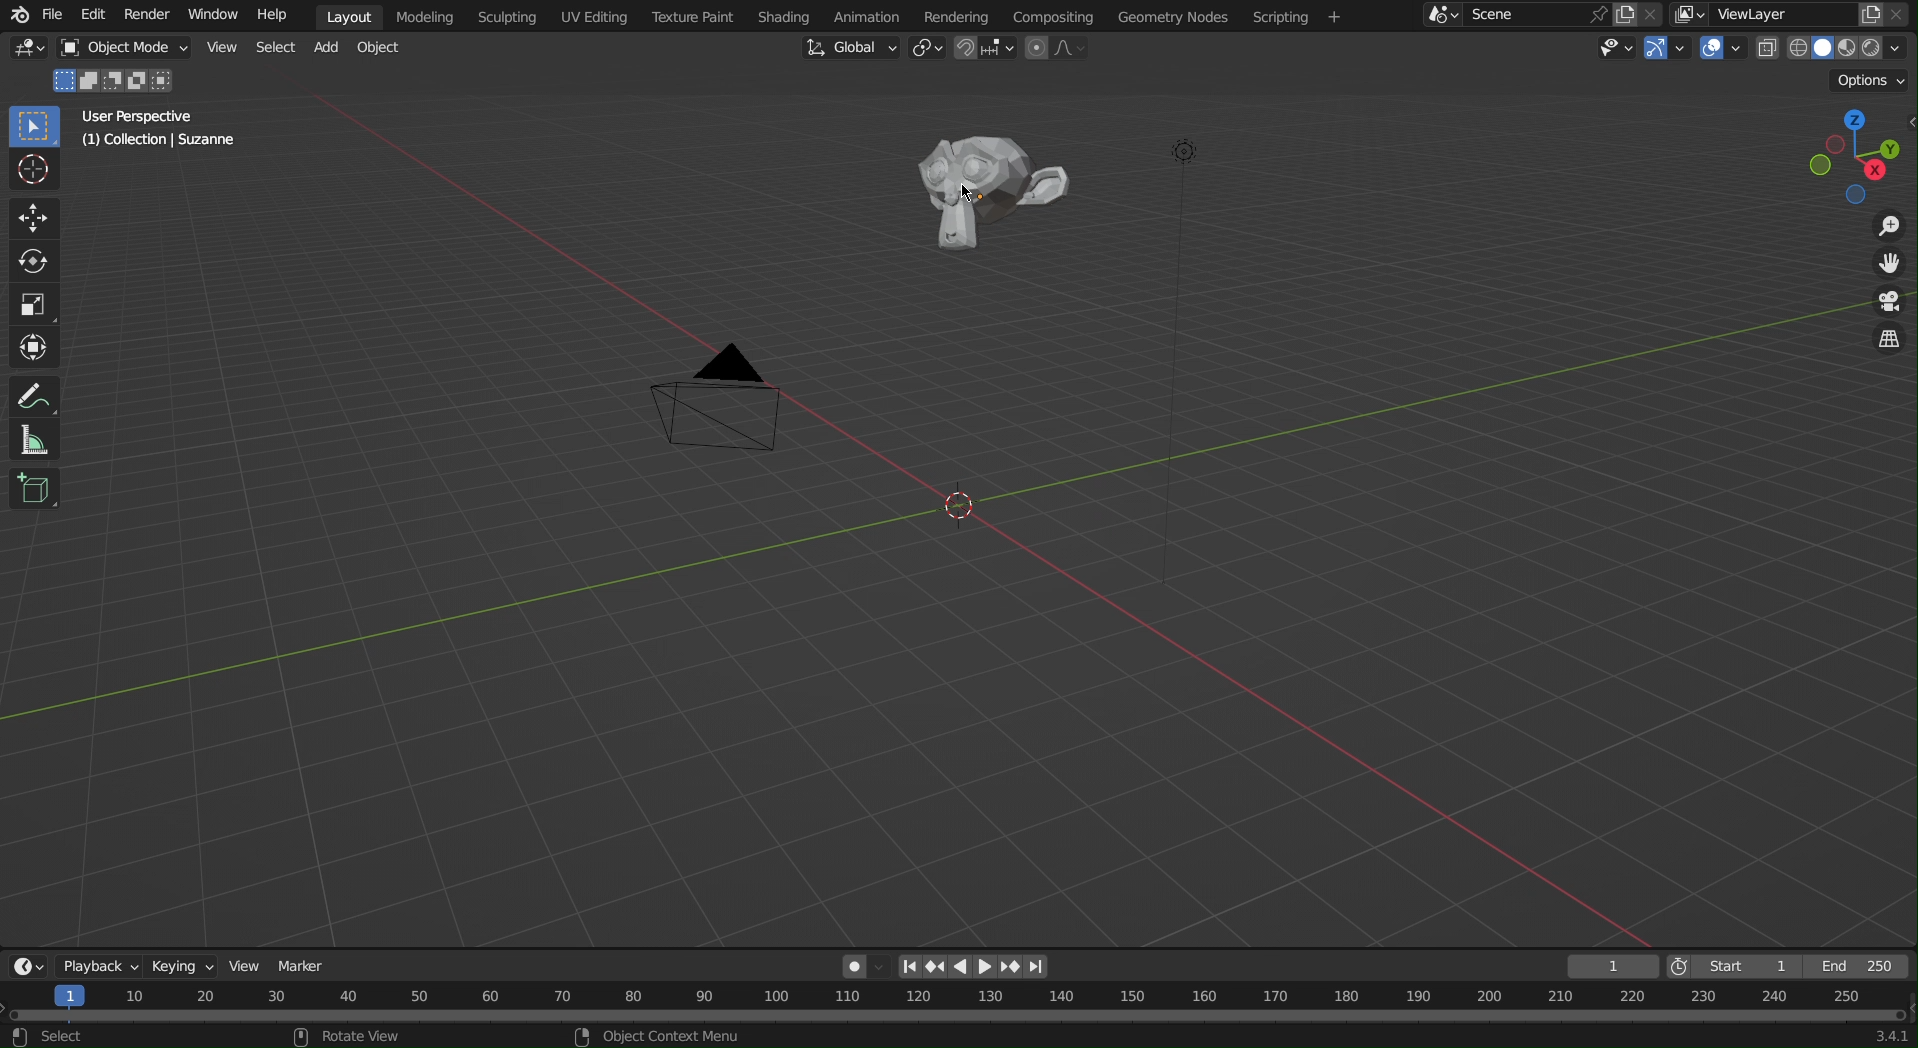  Describe the element at coordinates (1869, 15) in the screenshot. I see `files` at that location.